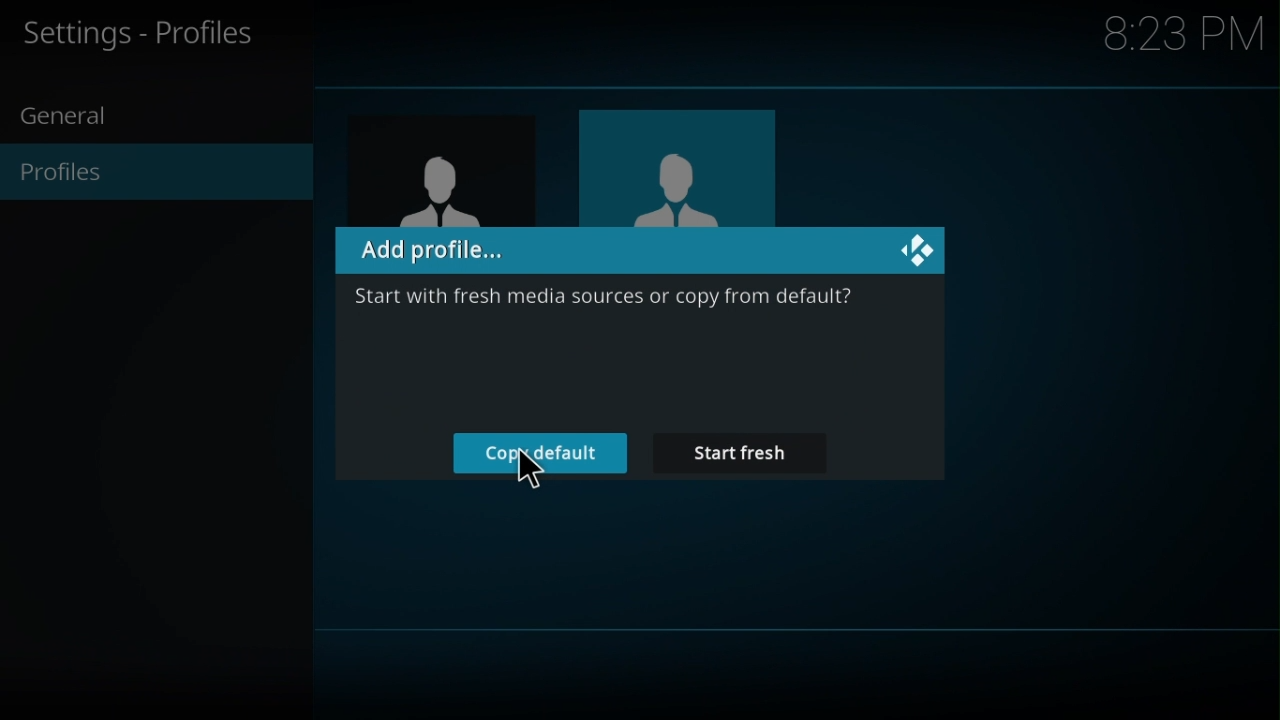 The image size is (1280, 720). Describe the element at coordinates (675, 166) in the screenshot. I see `image` at that location.